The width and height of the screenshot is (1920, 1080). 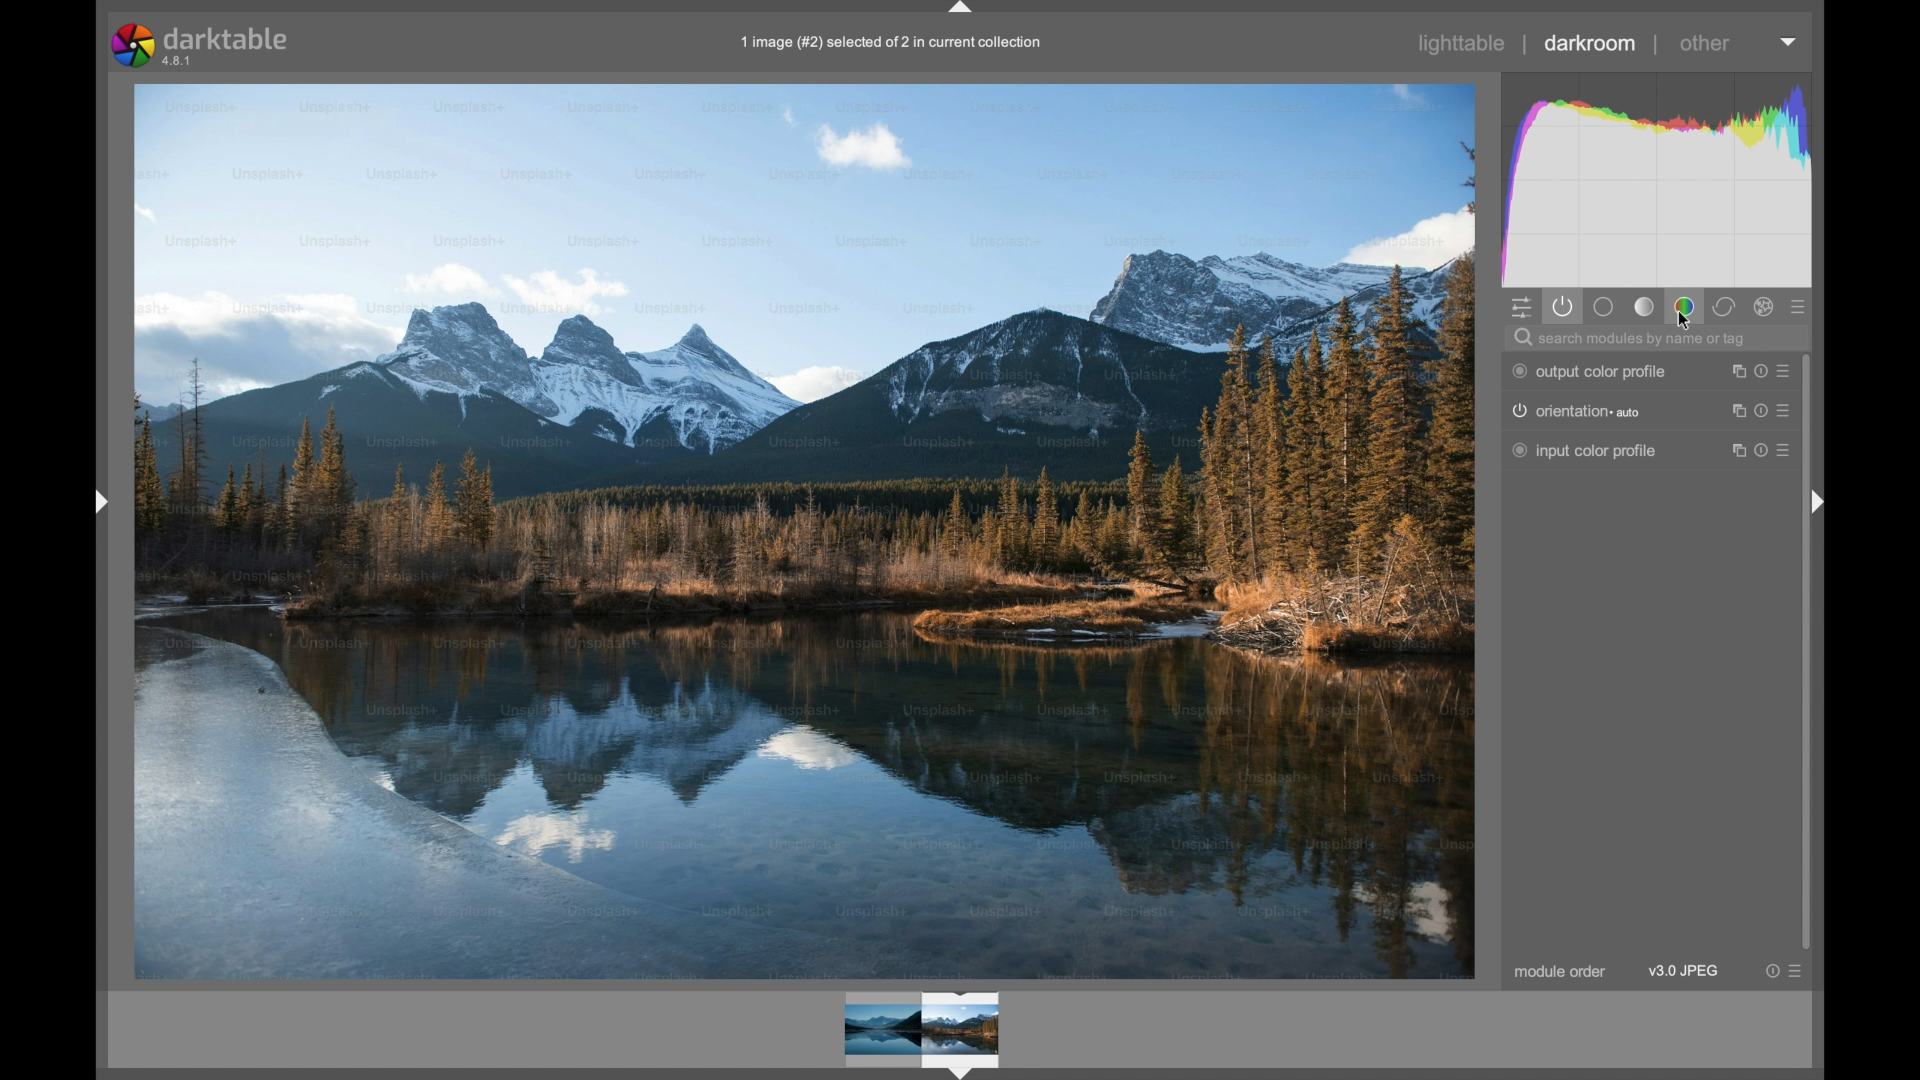 What do you see at coordinates (1656, 46) in the screenshot?
I see `separator` at bounding box center [1656, 46].